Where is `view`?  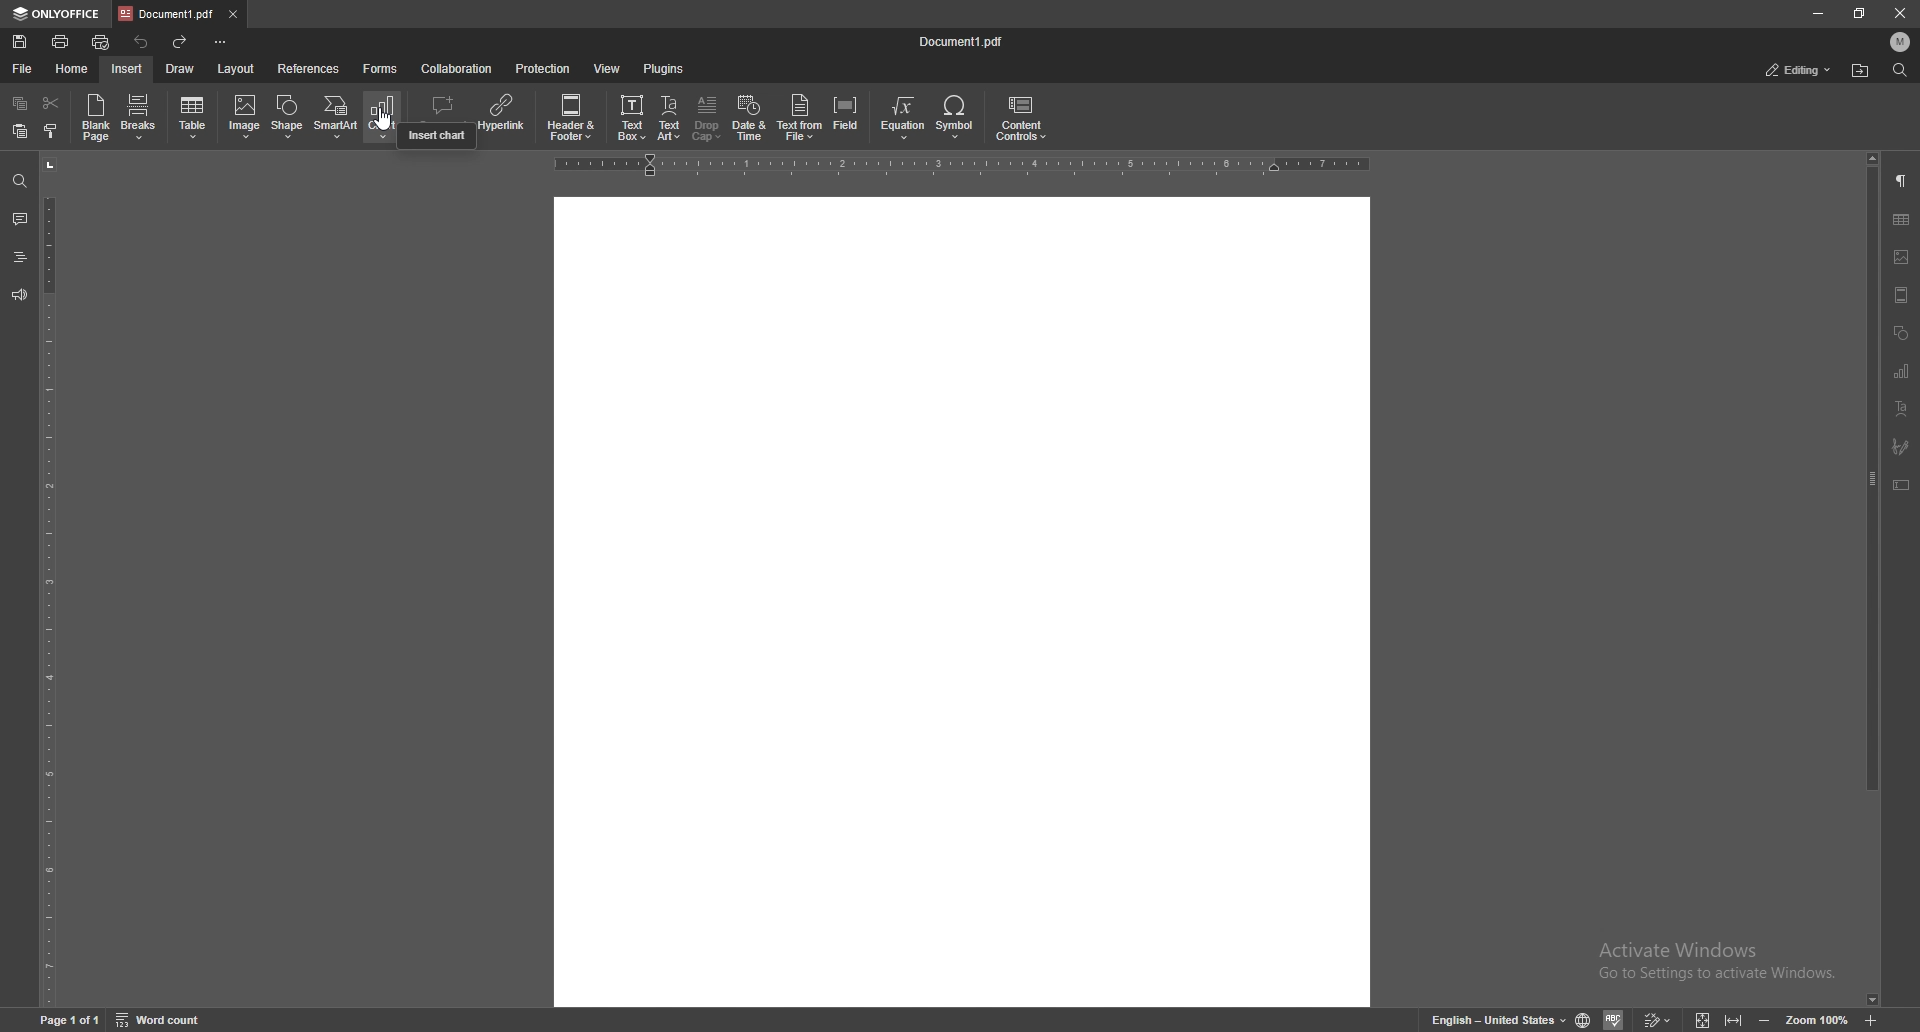 view is located at coordinates (608, 68).